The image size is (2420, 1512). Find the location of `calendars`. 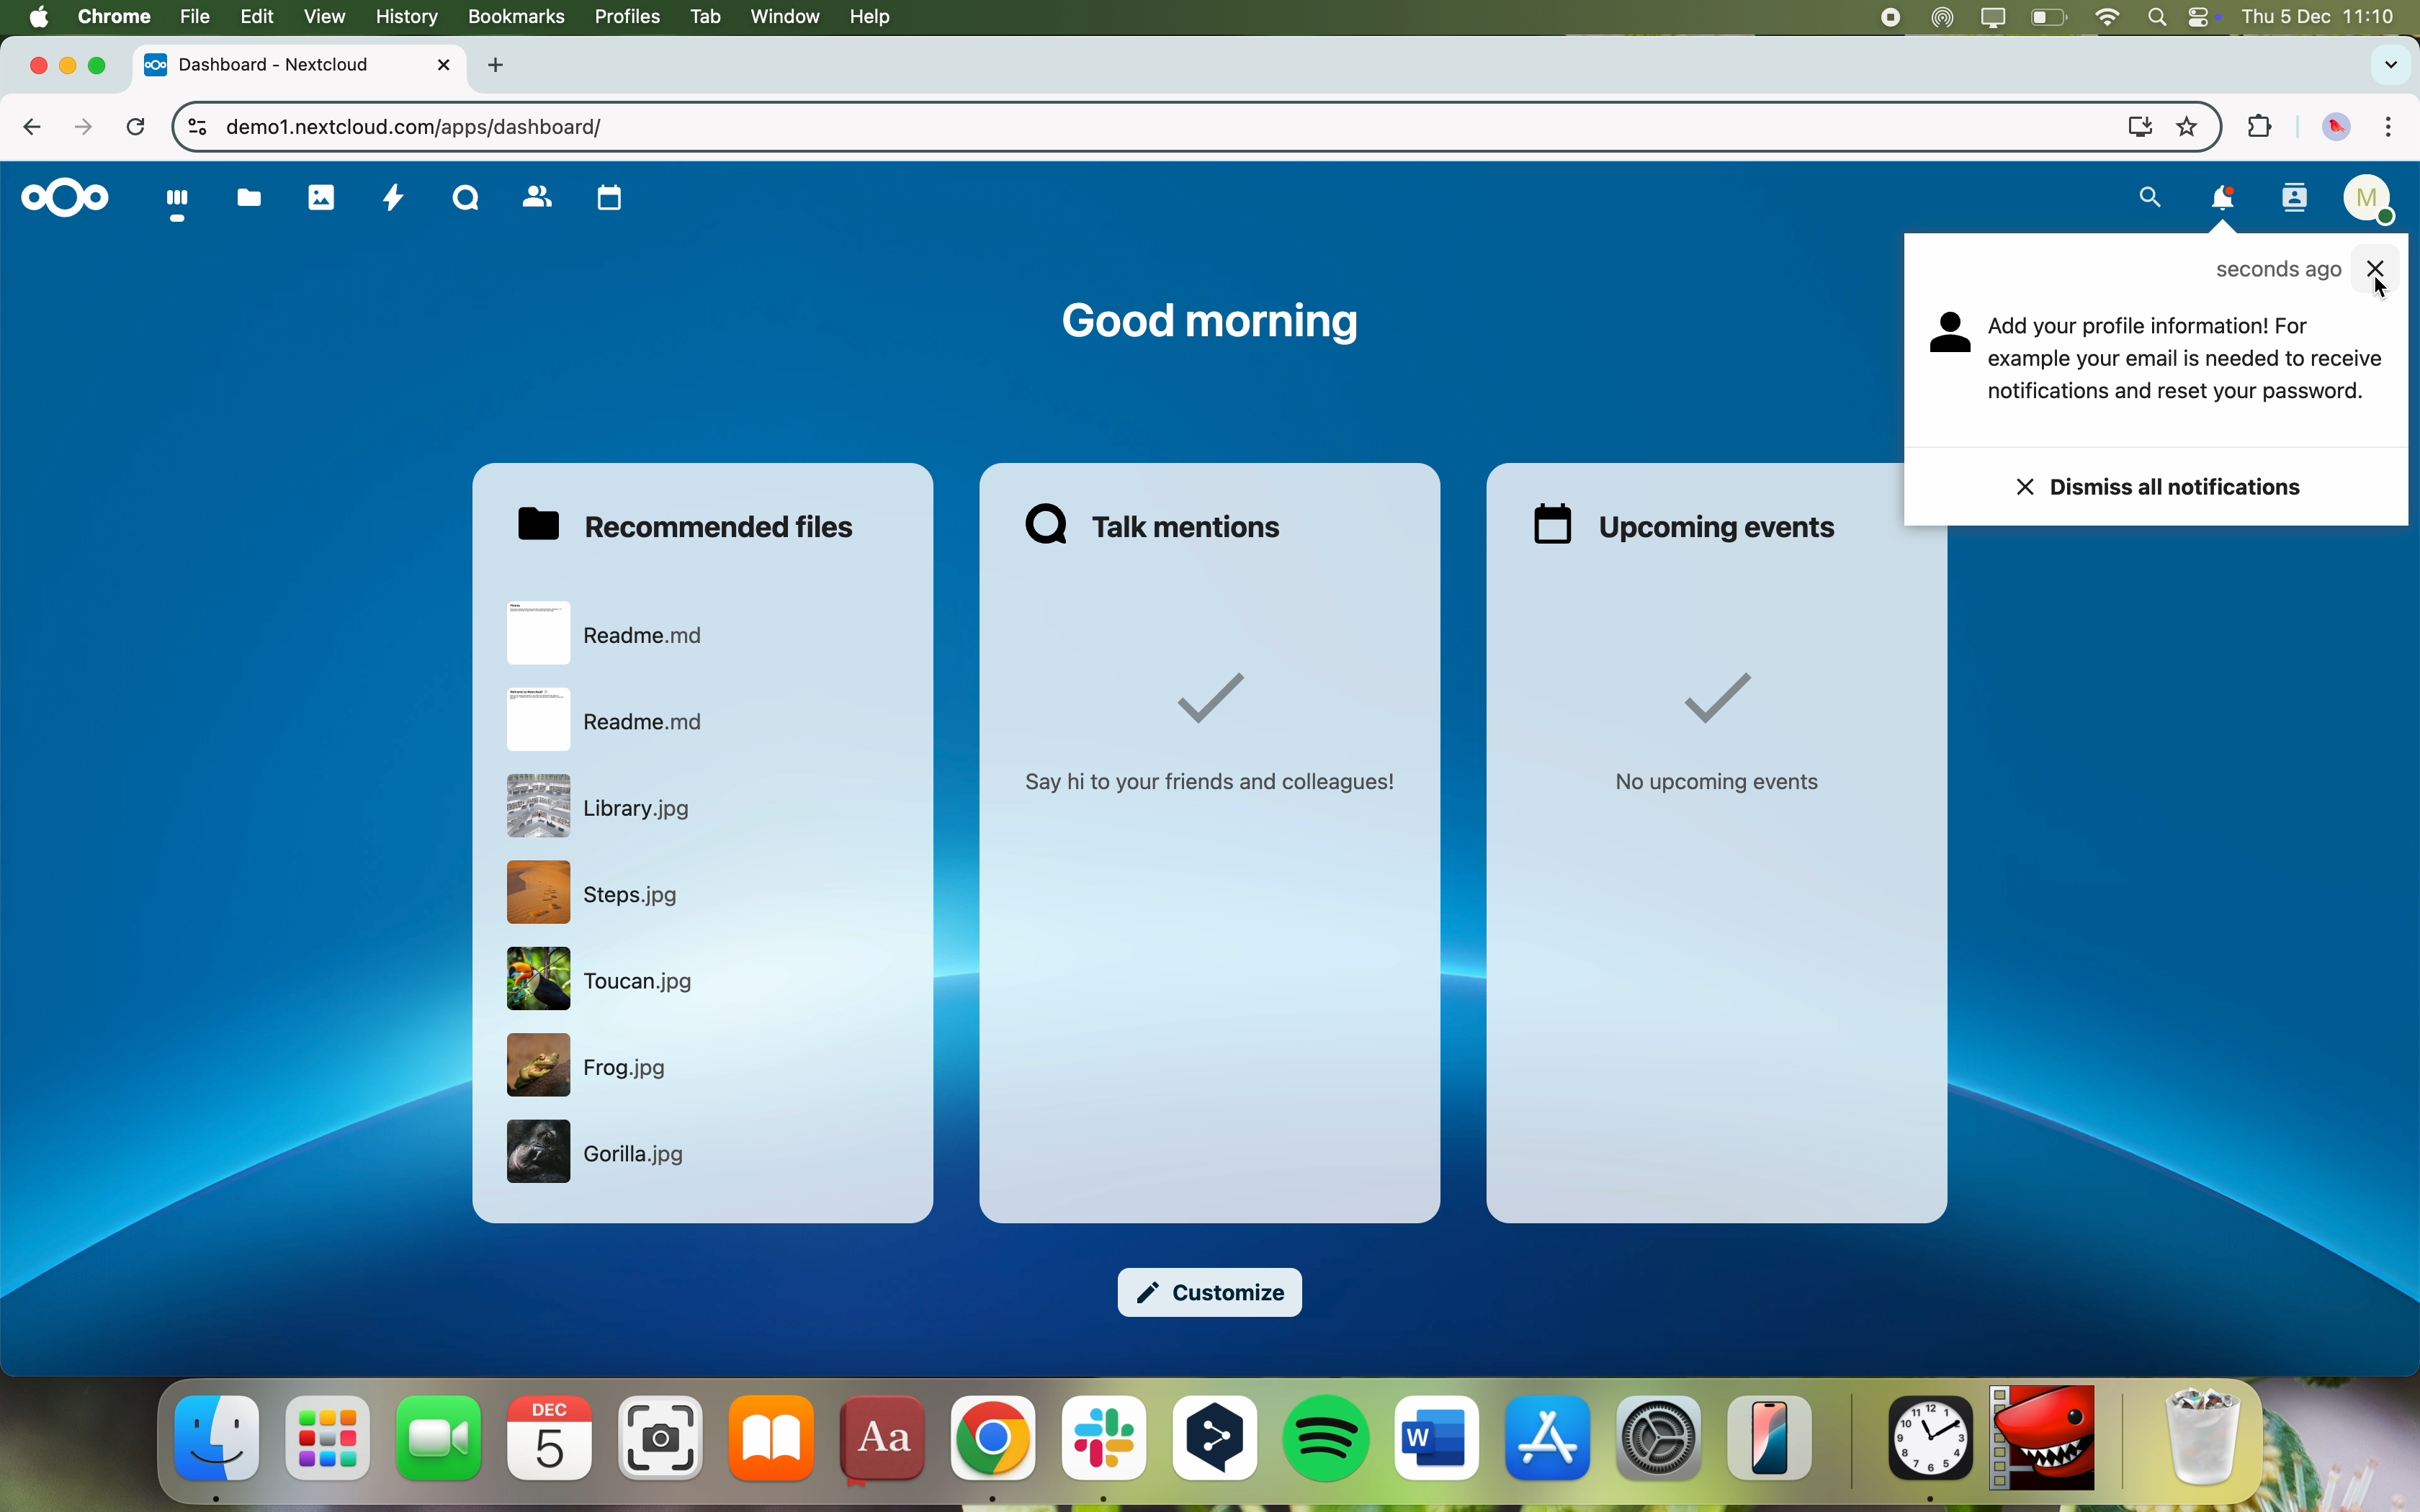

calendars is located at coordinates (609, 199).